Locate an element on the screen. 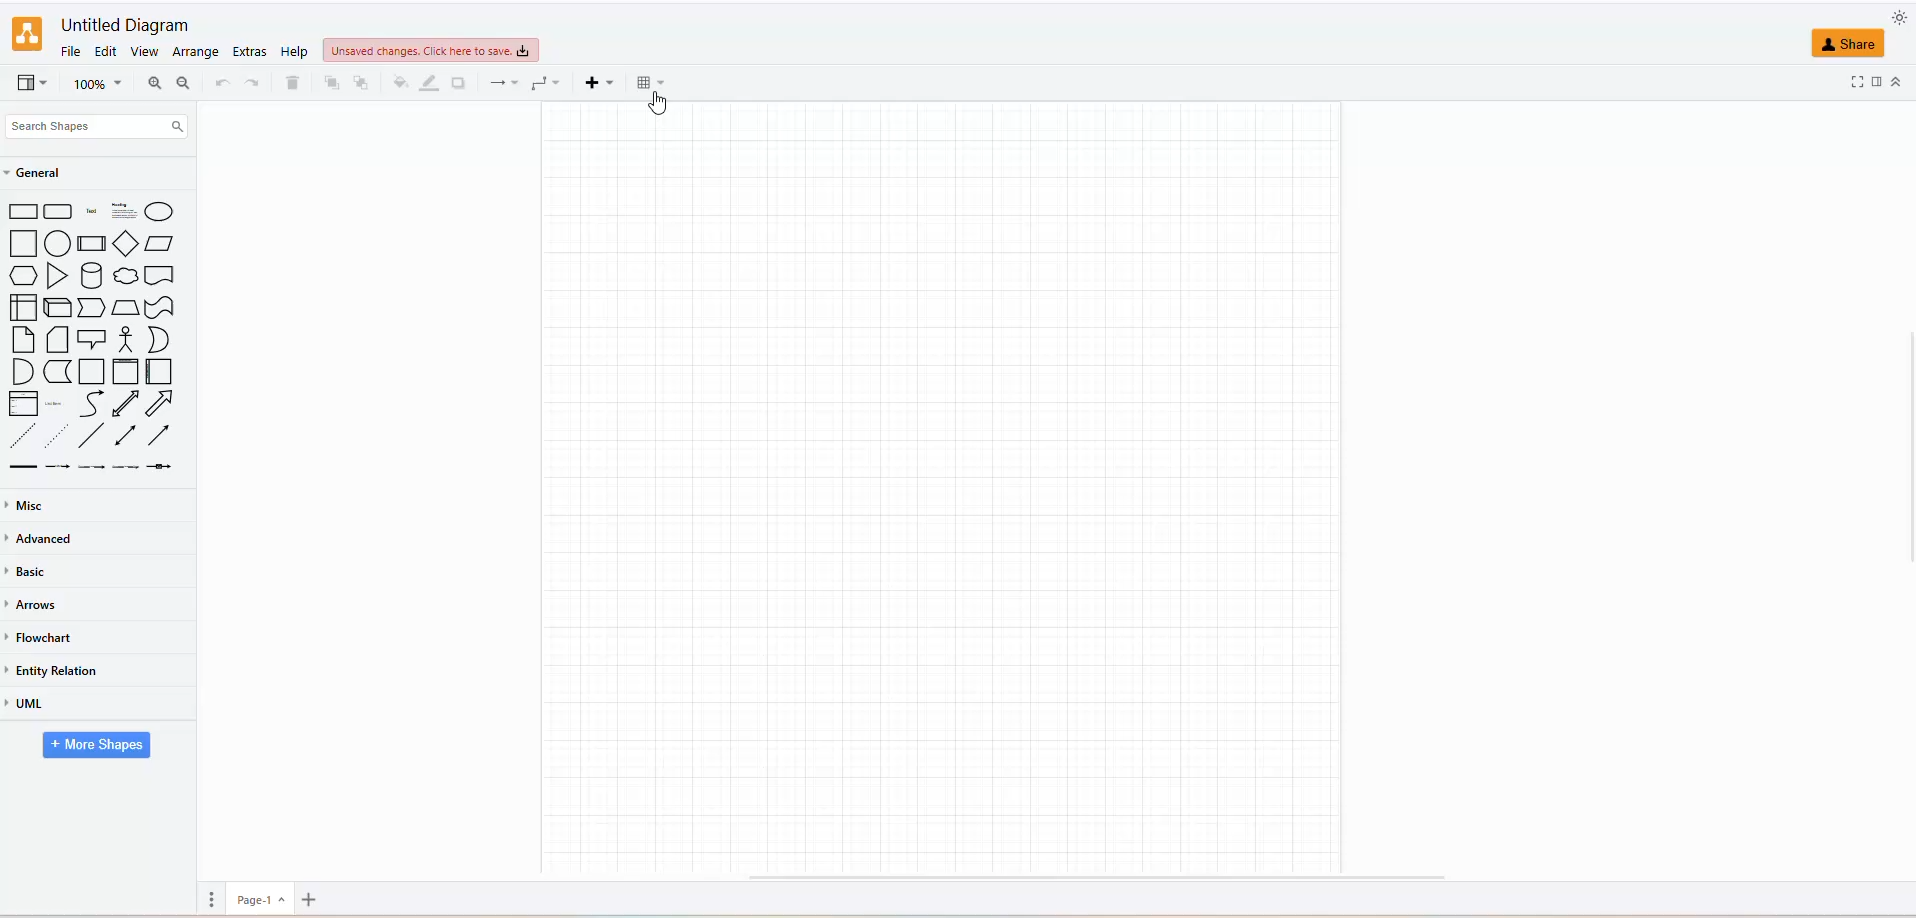 This screenshot has width=1916, height=918. share is located at coordinates (1848, 42).